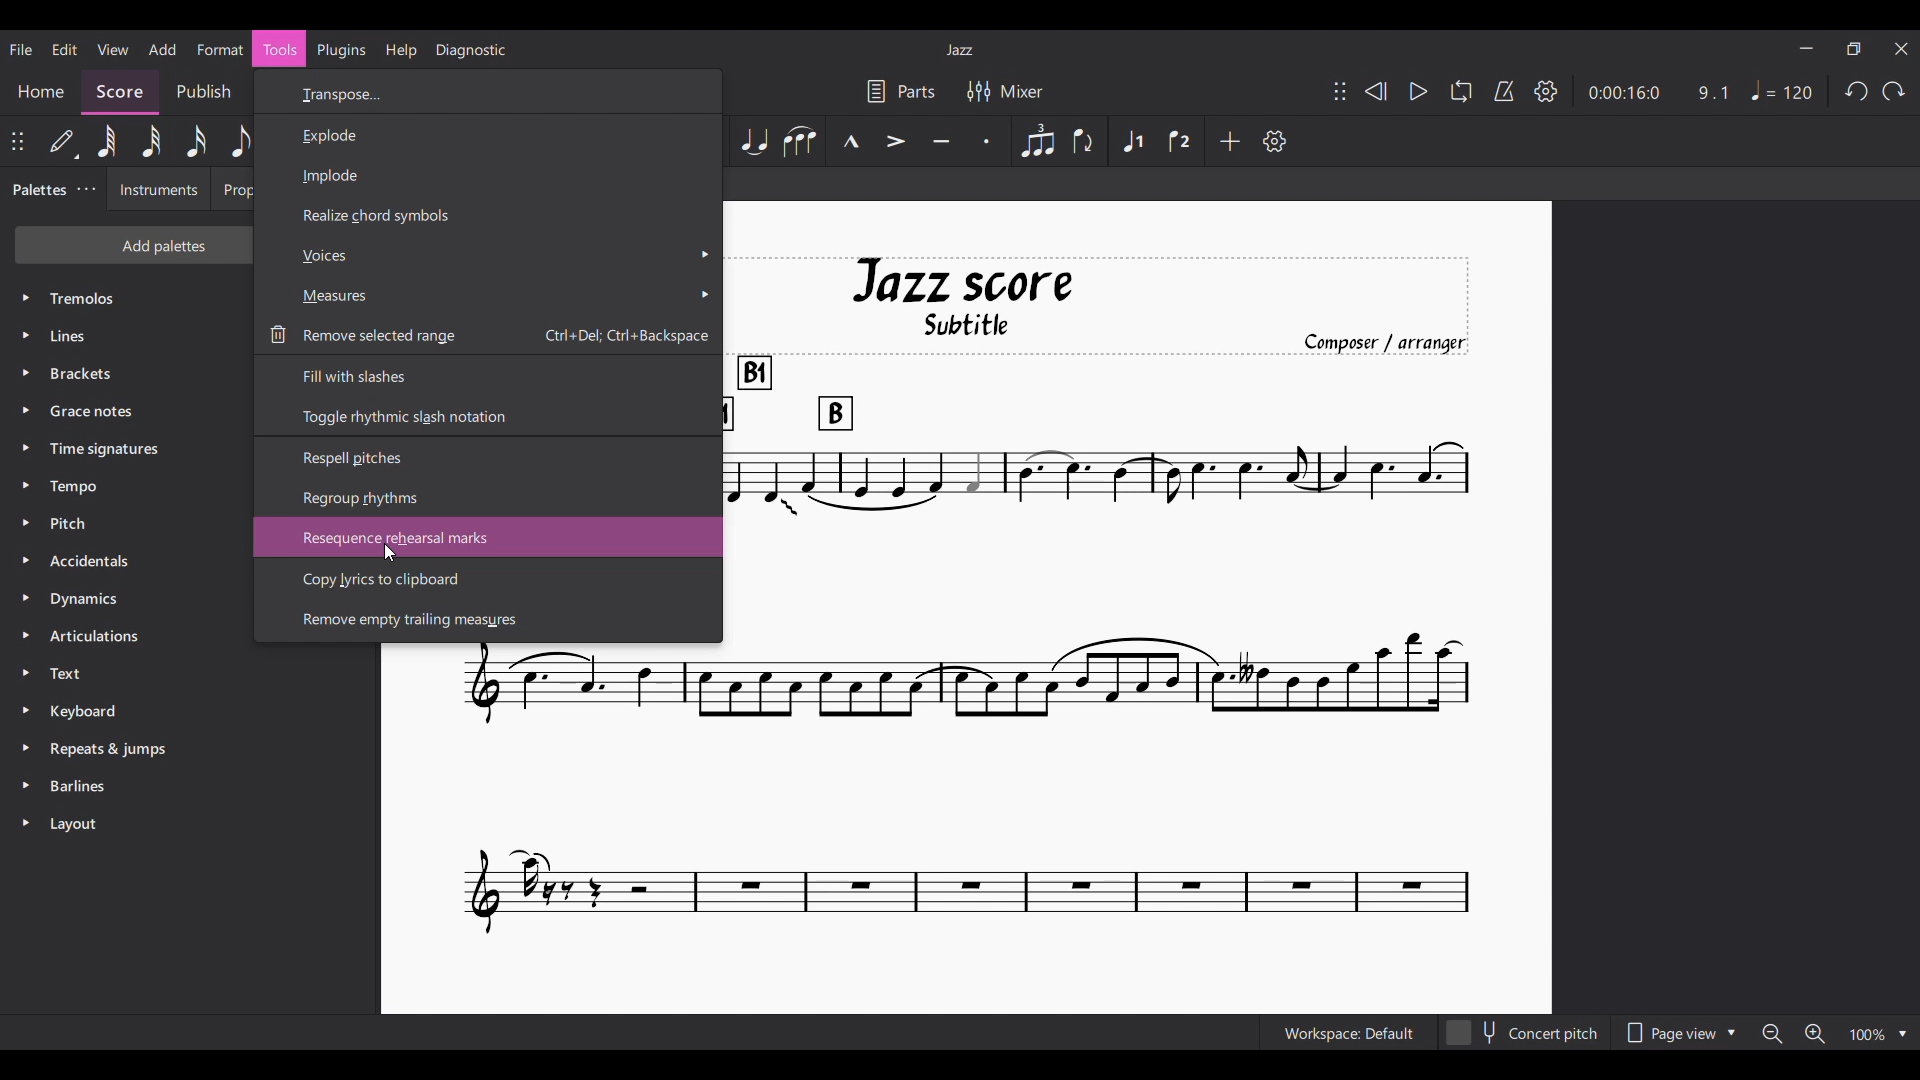  Describe the element at coordinates (127, 485) in the screenshot. I see `Tempo` at that location.